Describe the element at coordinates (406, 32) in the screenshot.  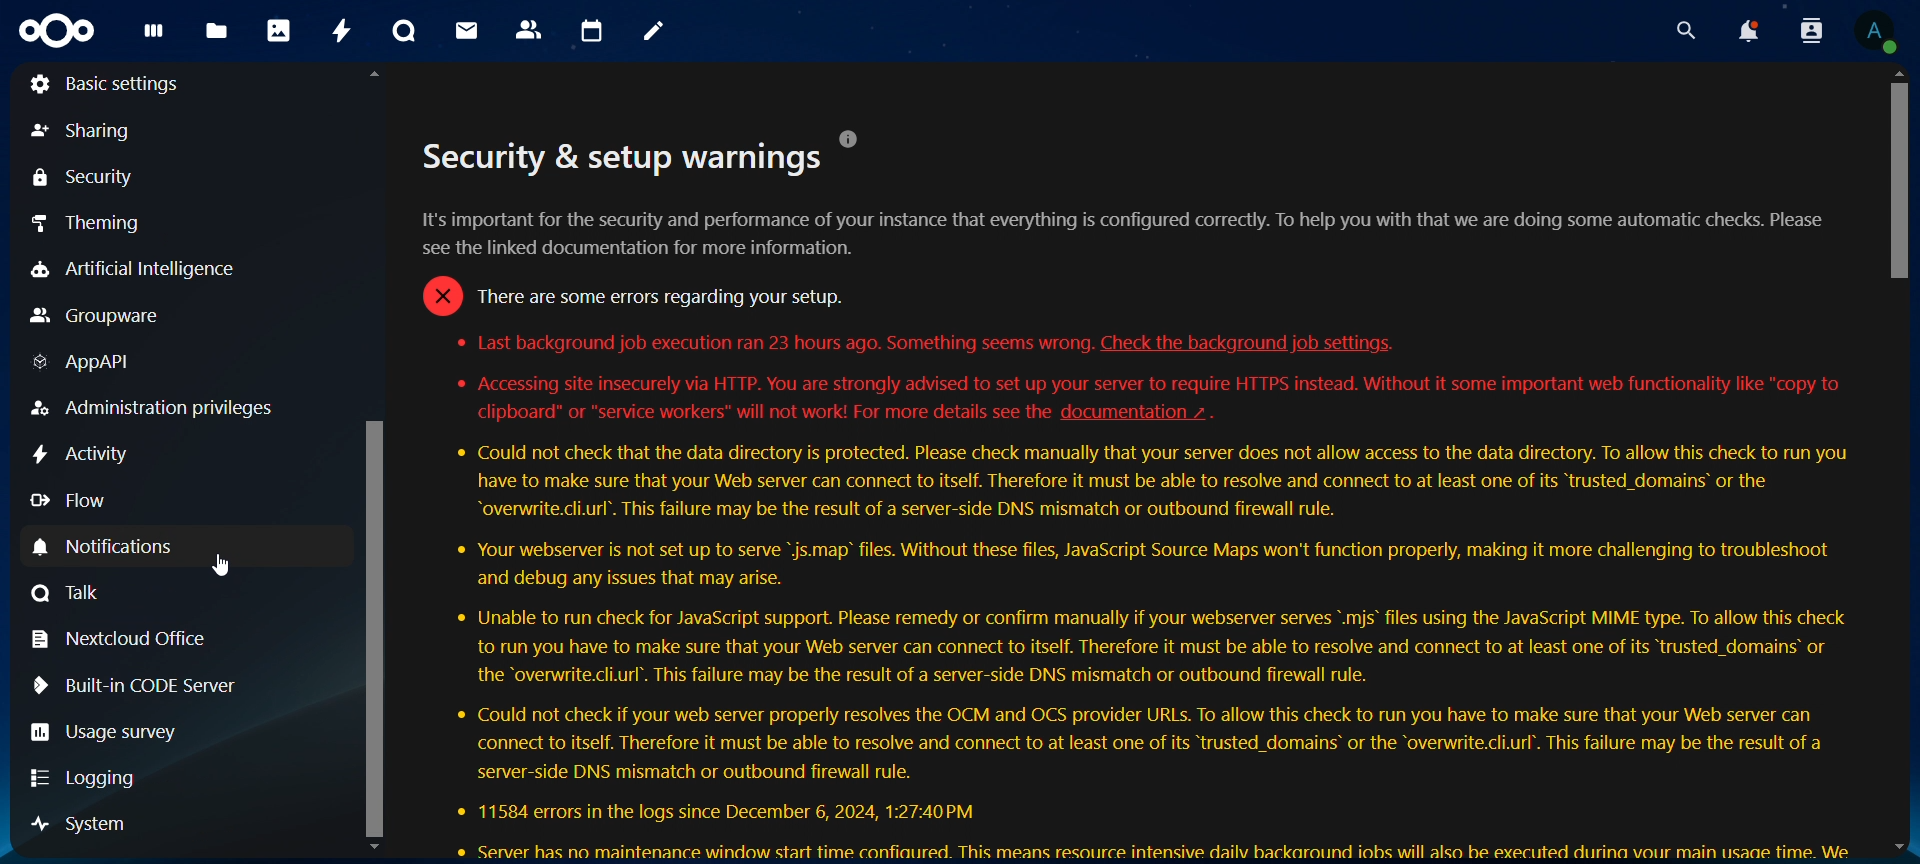
I see `talk` at that location.